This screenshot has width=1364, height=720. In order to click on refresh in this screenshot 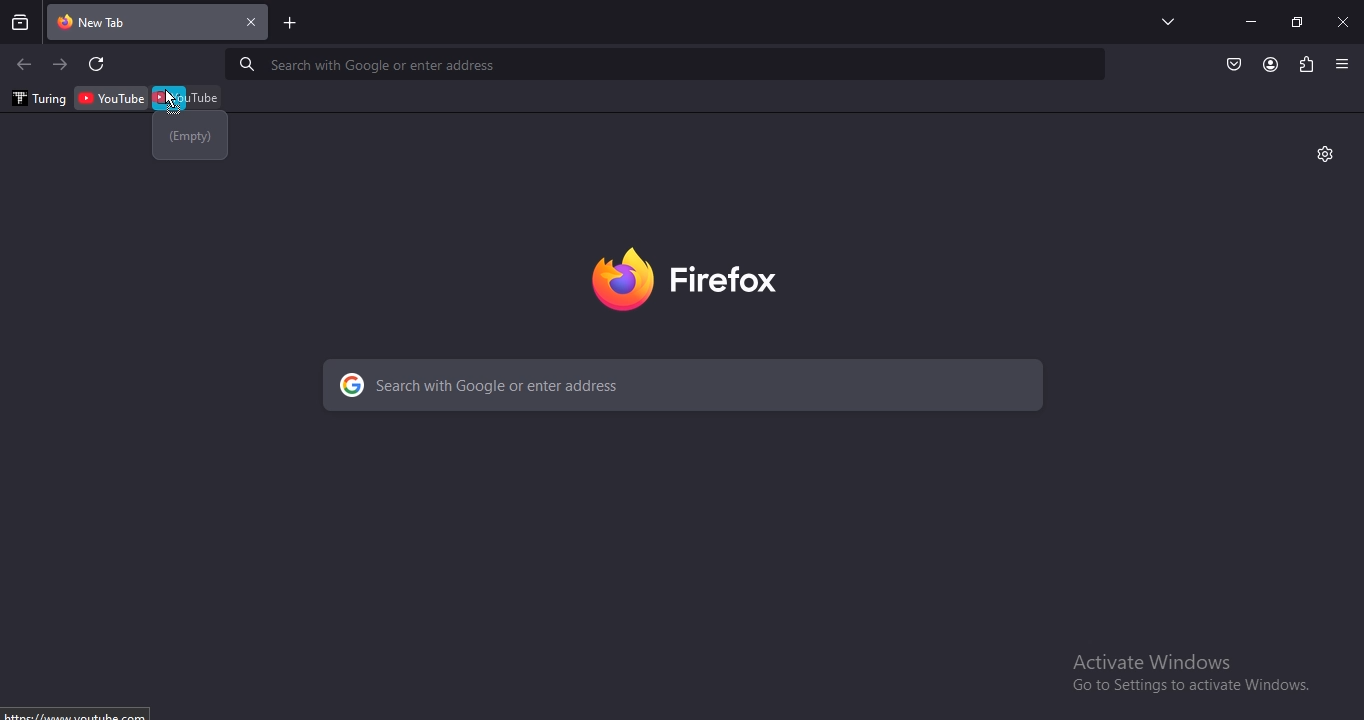, I will do `click(98, 65)`.